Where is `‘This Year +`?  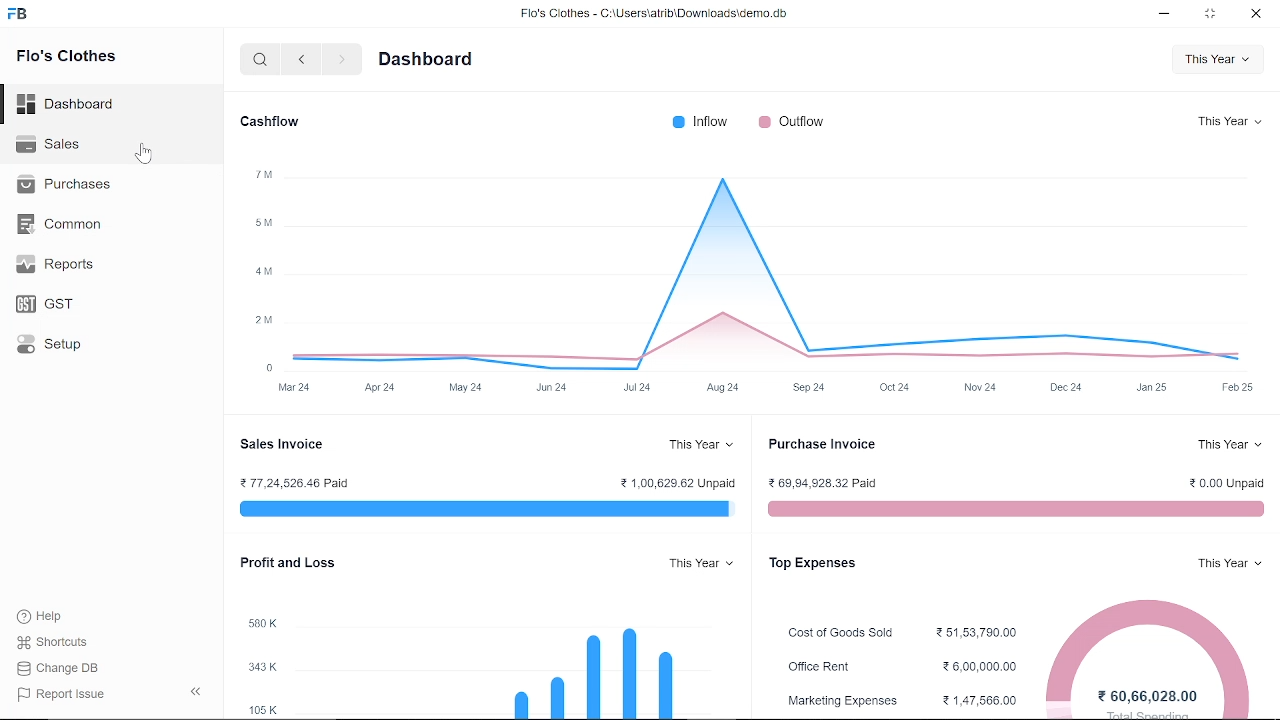
‘This Year + is located at coordinates (1227, 447).